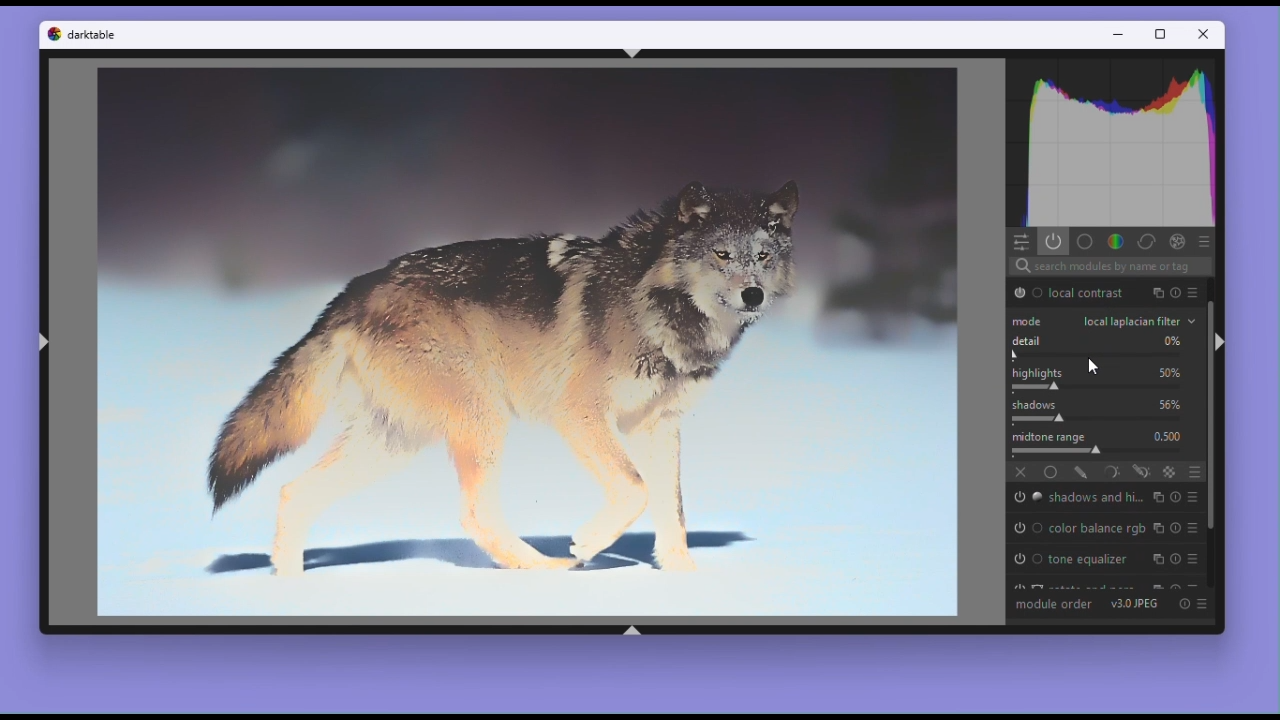  I want to click on color balance rgb, so click(1097, 527).